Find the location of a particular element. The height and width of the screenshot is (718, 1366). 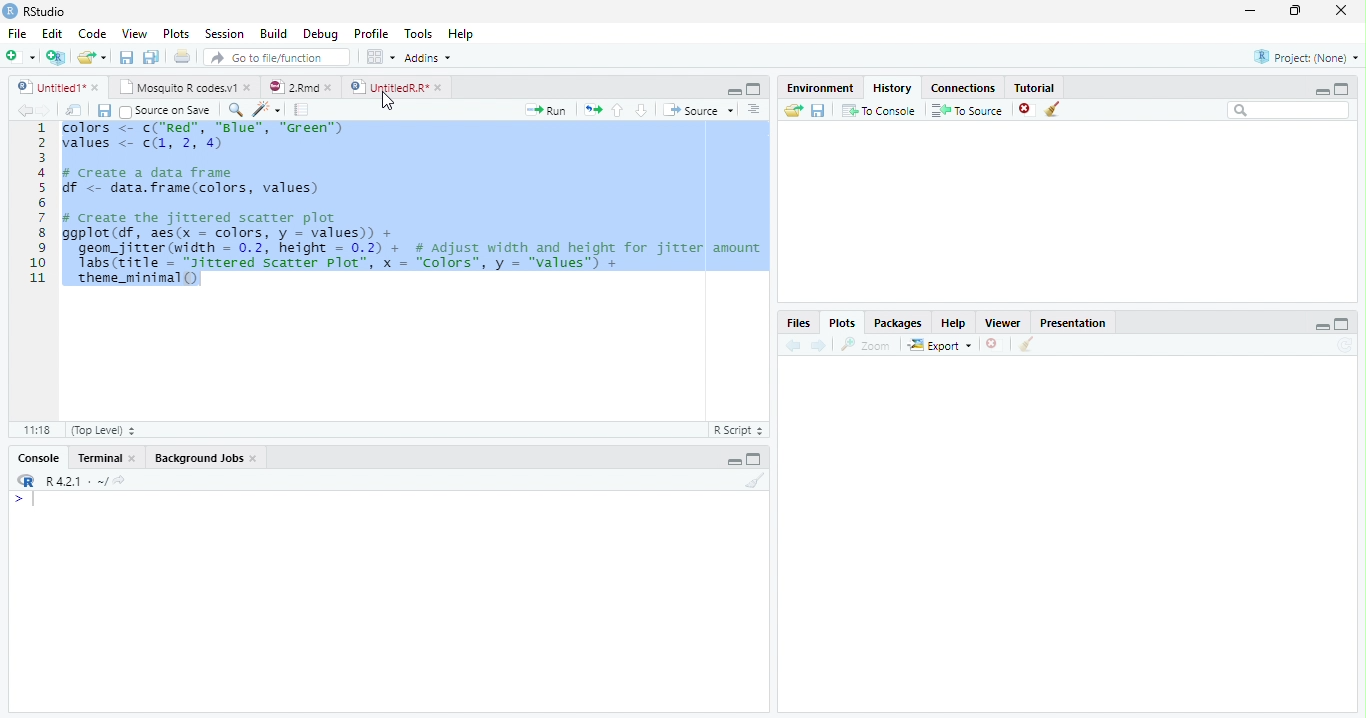

Run is located at coordinates (546, 111).